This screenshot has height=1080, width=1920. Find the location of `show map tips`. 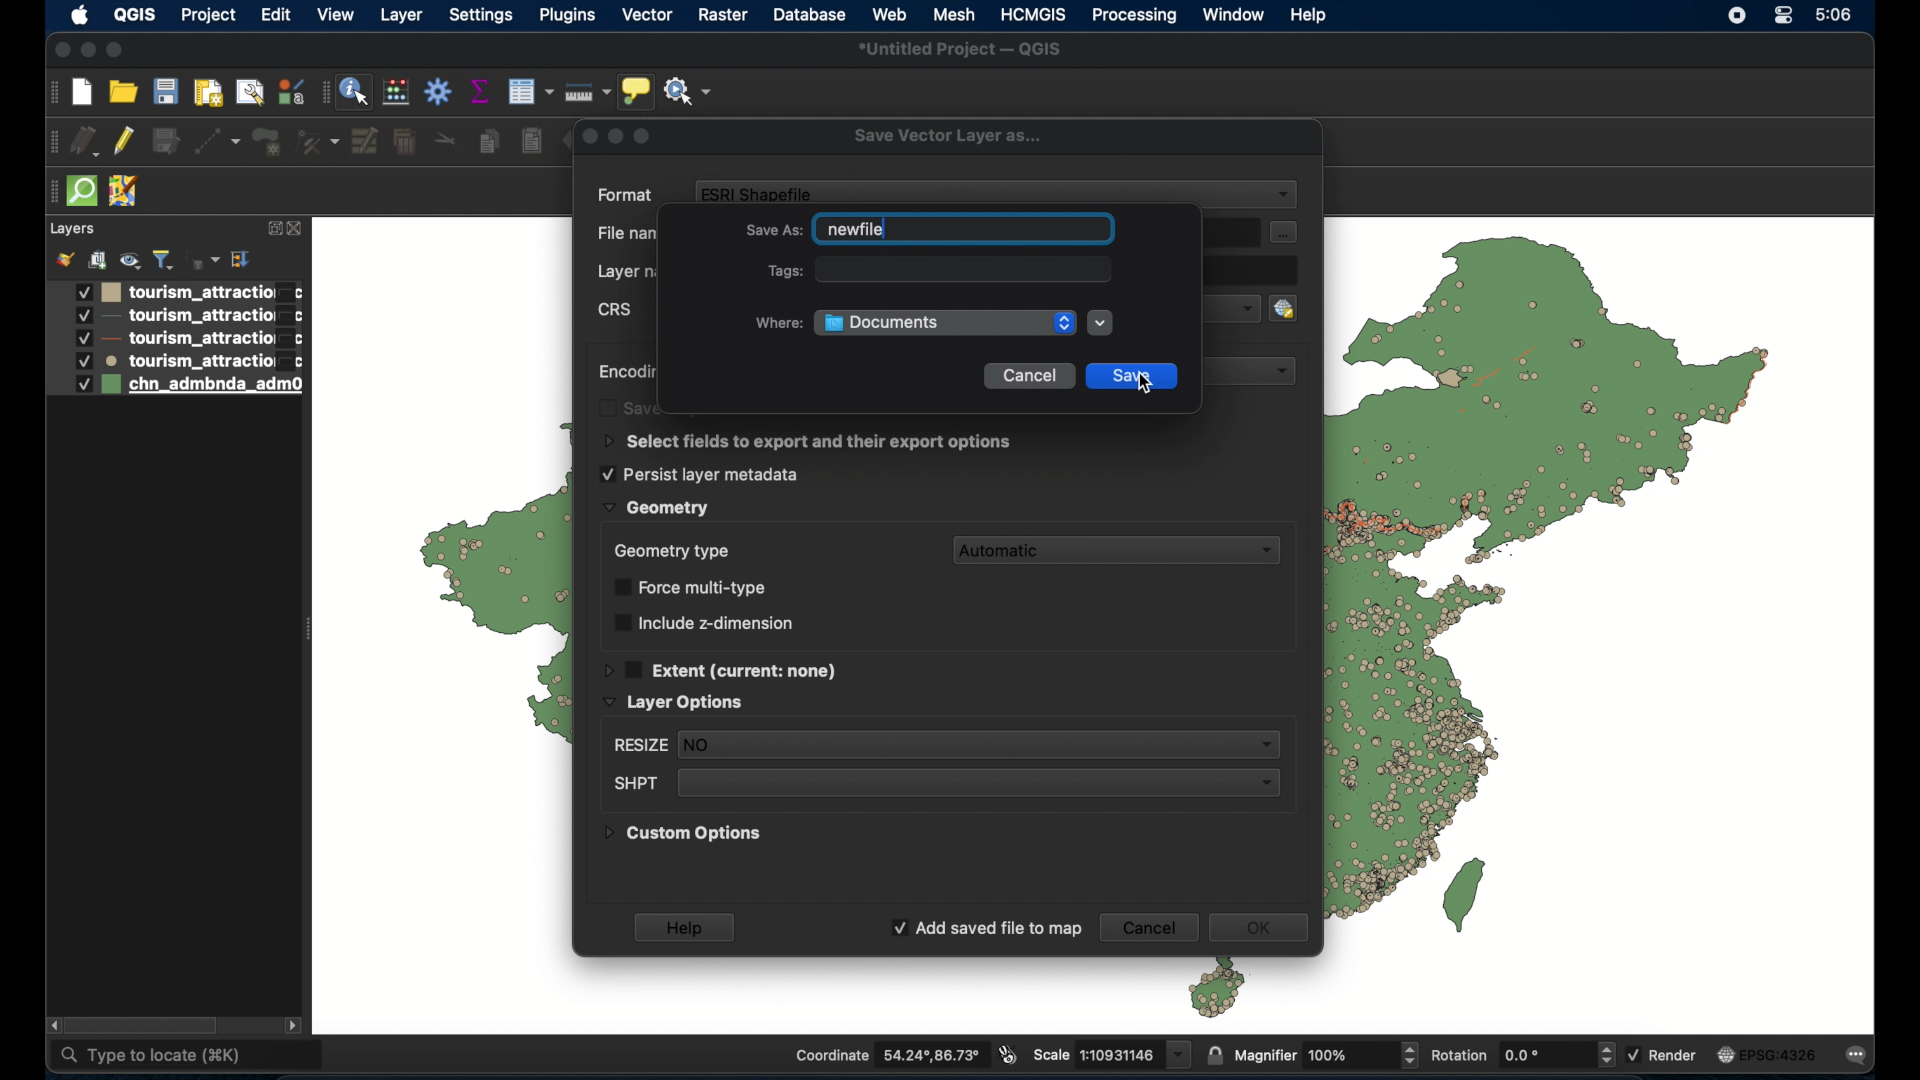

show map tips is located at coordinates (637, 91).